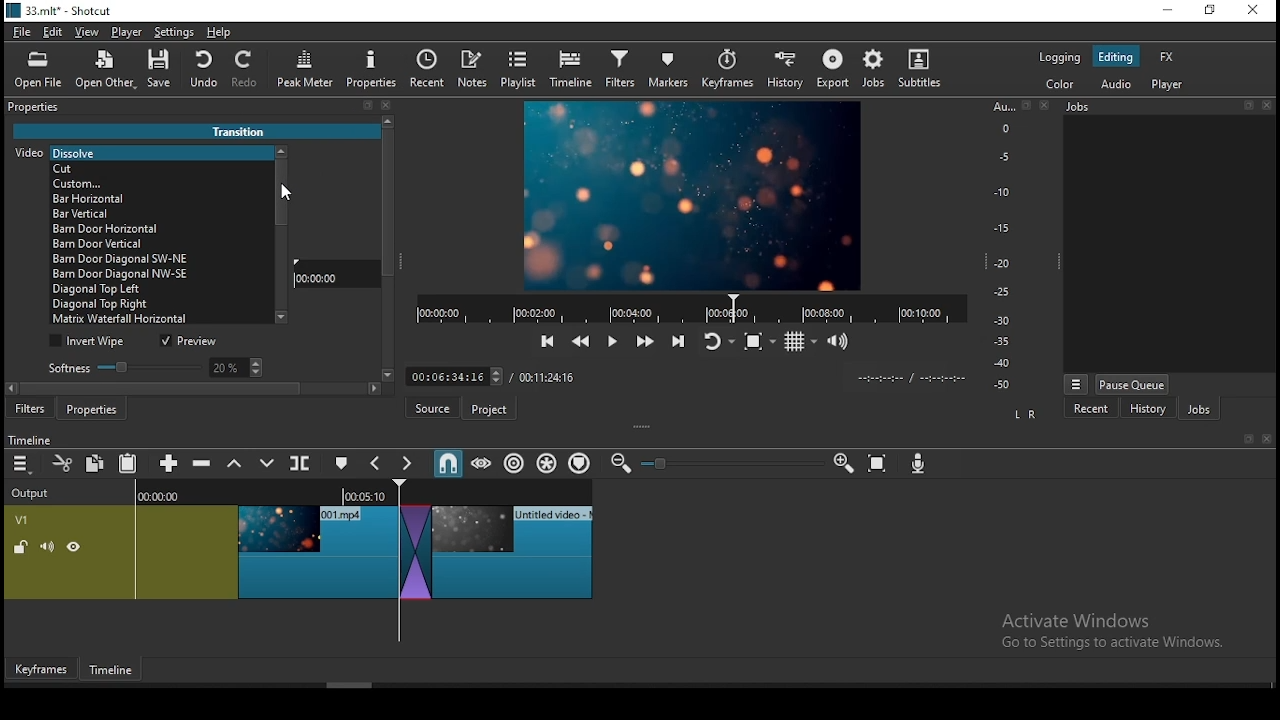  What do you see at coordinates (917, 68) in the screenshot?
I see `subtitle` at bounding box center [917, 68].